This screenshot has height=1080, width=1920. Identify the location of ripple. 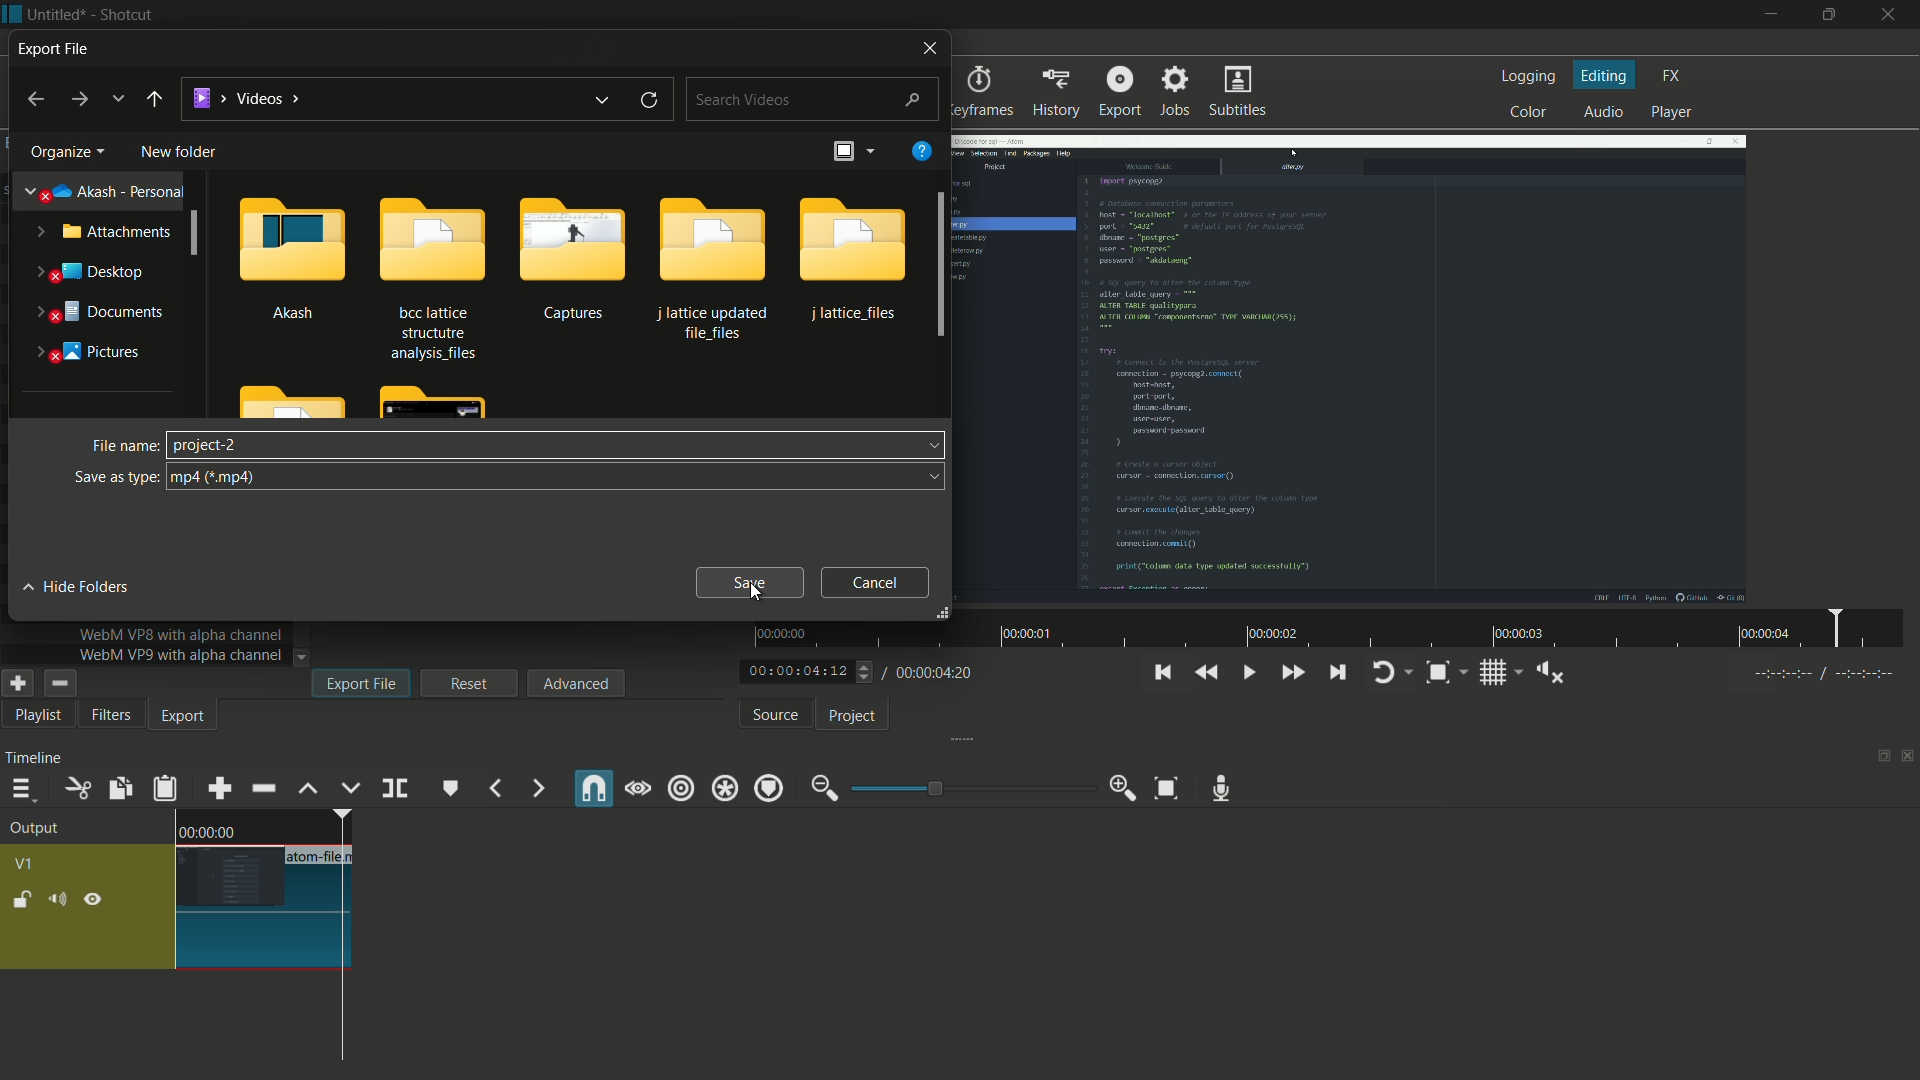
(681, 789).